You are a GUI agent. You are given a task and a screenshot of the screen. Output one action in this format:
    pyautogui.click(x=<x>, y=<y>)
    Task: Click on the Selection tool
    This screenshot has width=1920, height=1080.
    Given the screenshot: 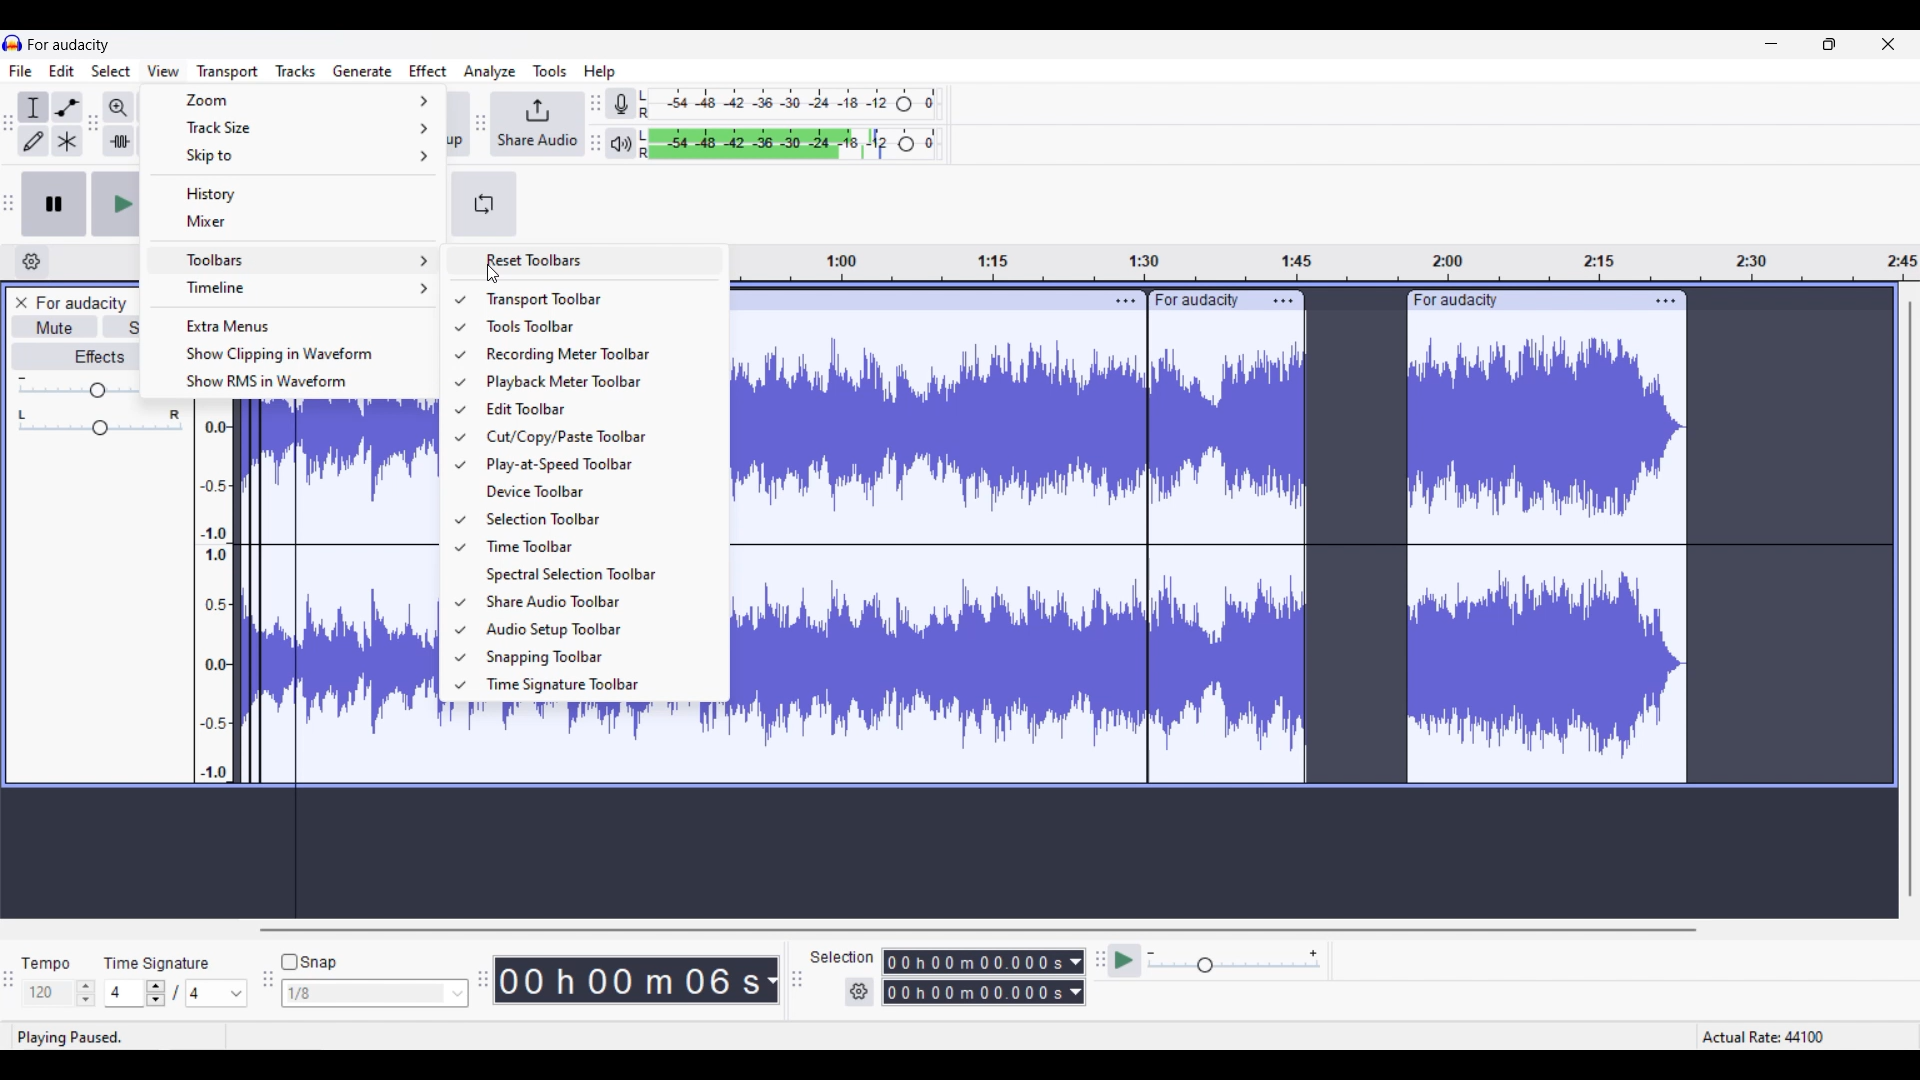 What is the action you would take?
    pyautogui.click(x=33, y=107)
    